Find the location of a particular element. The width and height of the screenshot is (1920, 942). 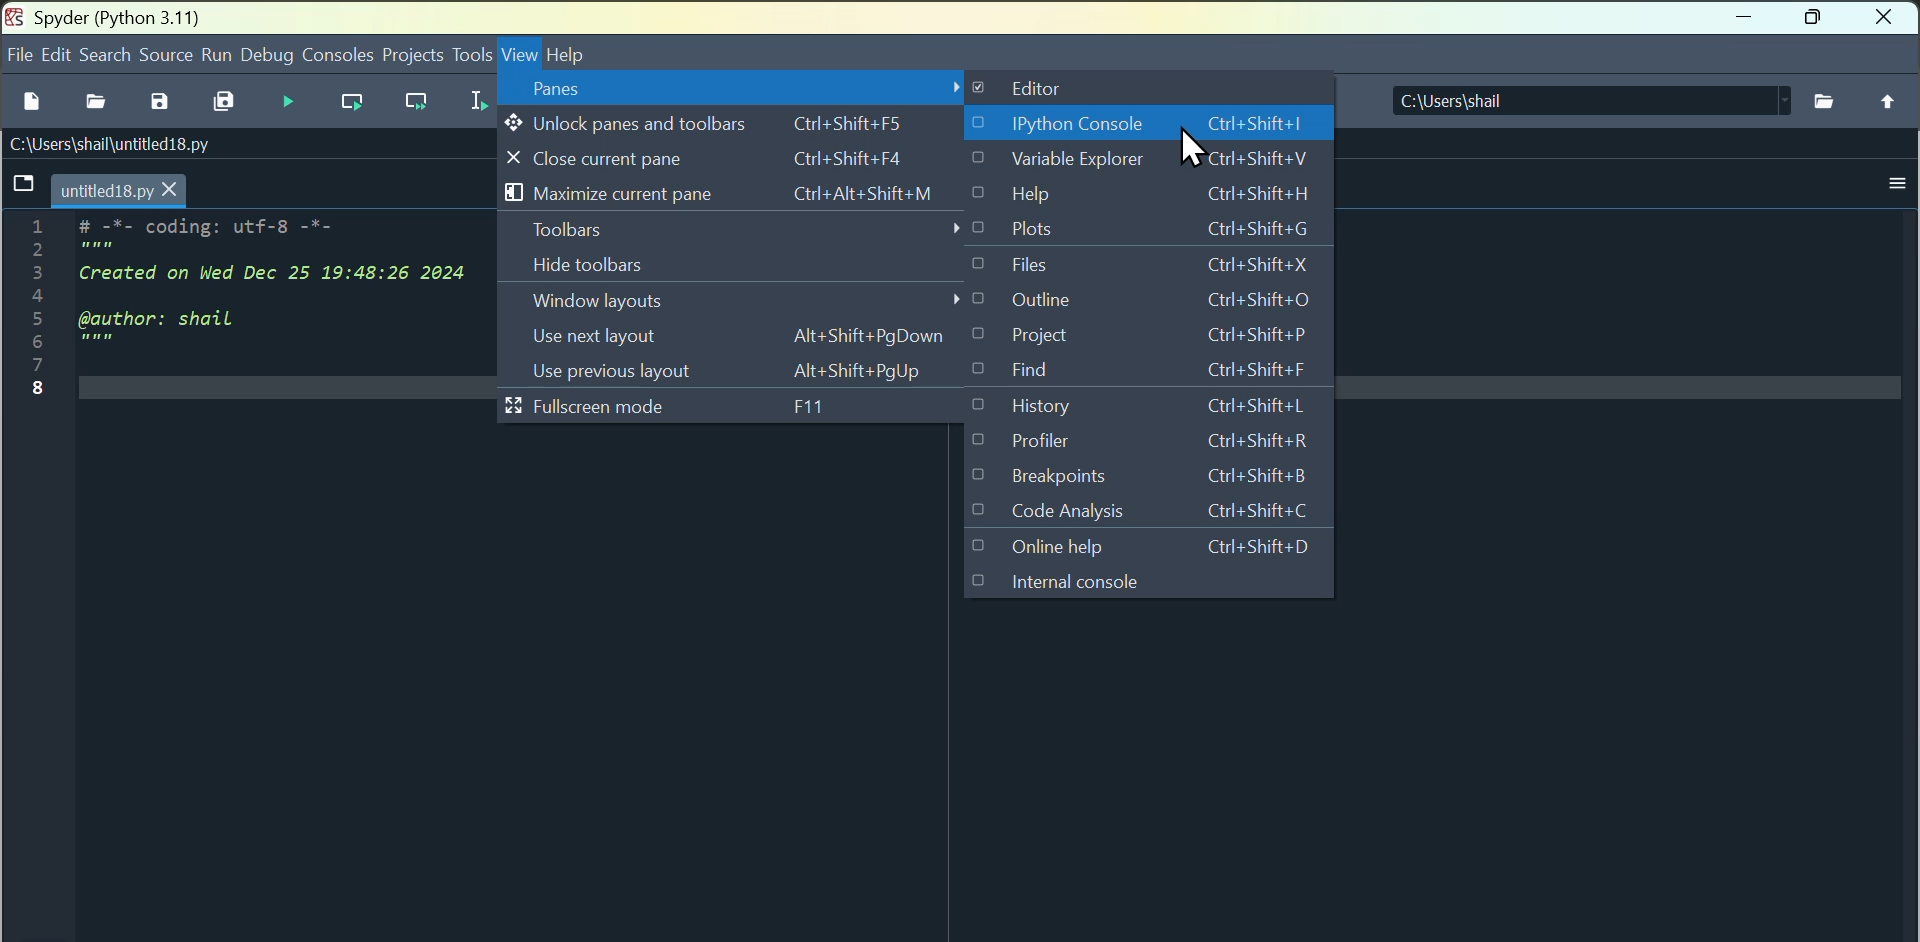

options is located at coordinates (1890, 184).